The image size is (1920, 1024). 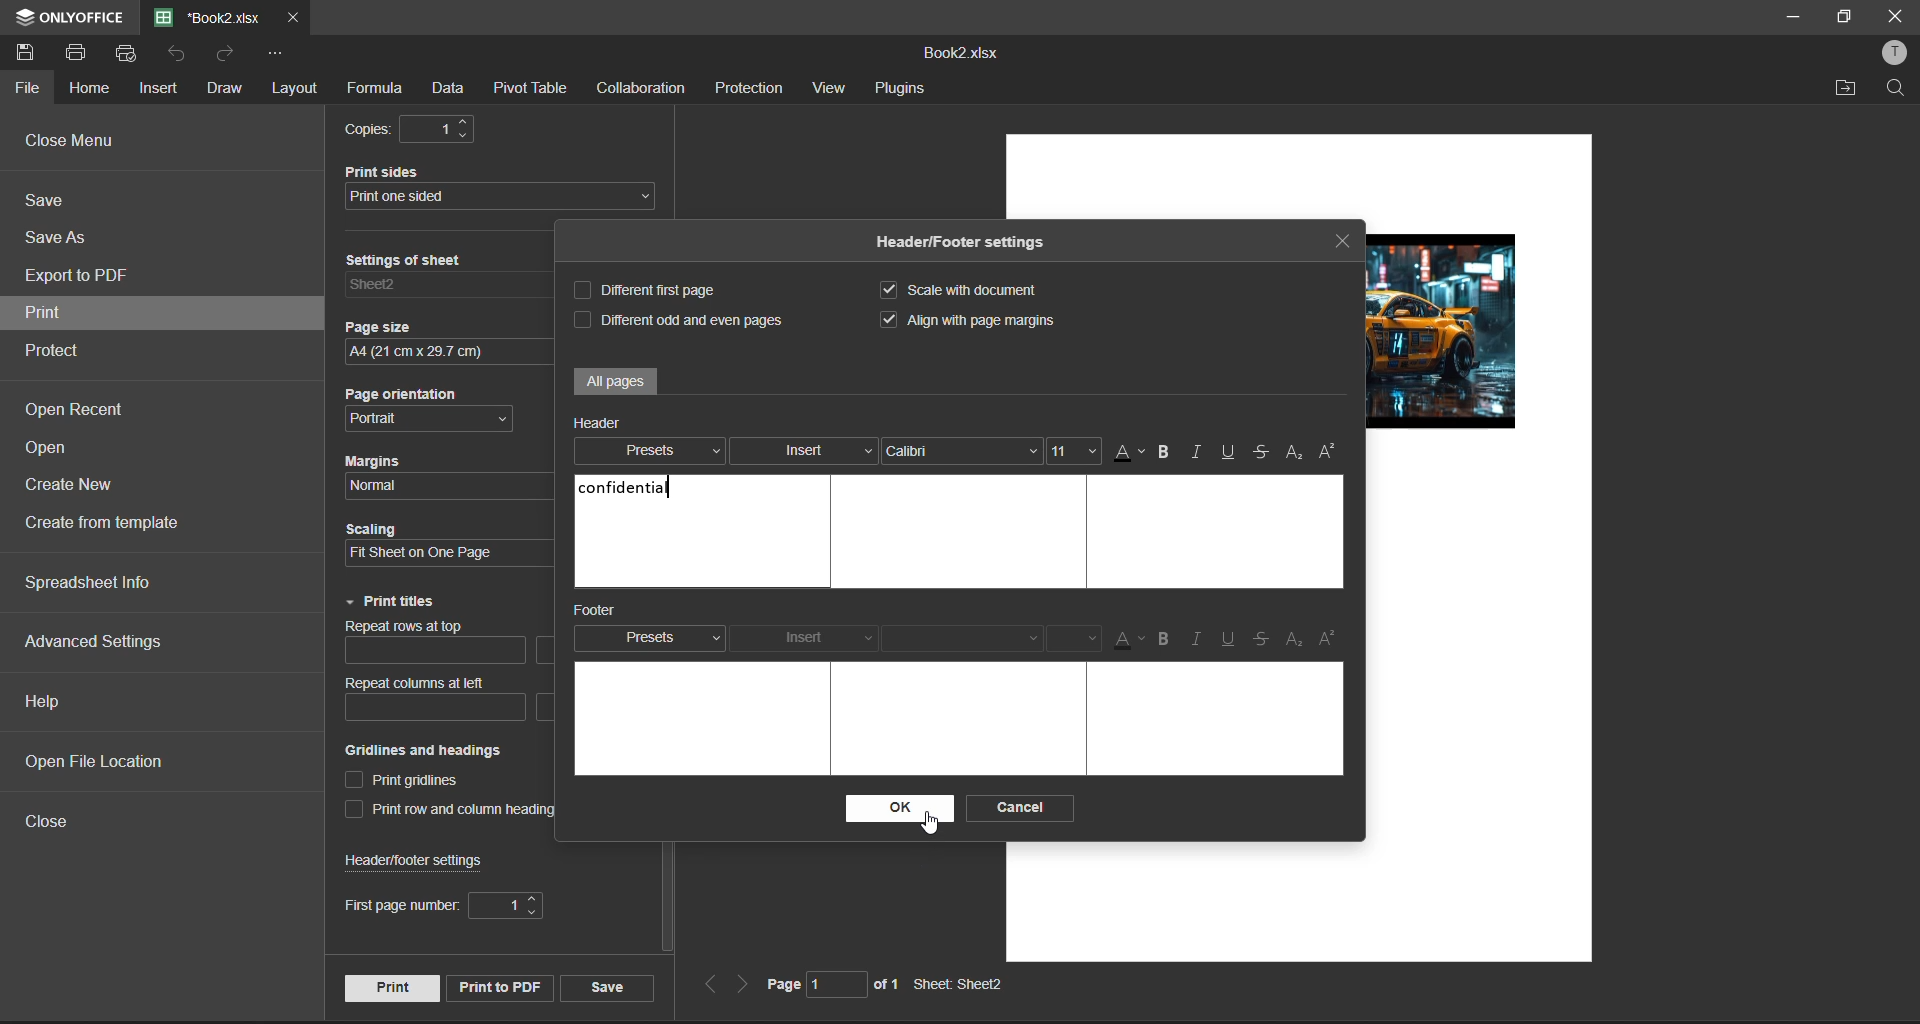 I want to click on header content, so click(x=630, y=486).